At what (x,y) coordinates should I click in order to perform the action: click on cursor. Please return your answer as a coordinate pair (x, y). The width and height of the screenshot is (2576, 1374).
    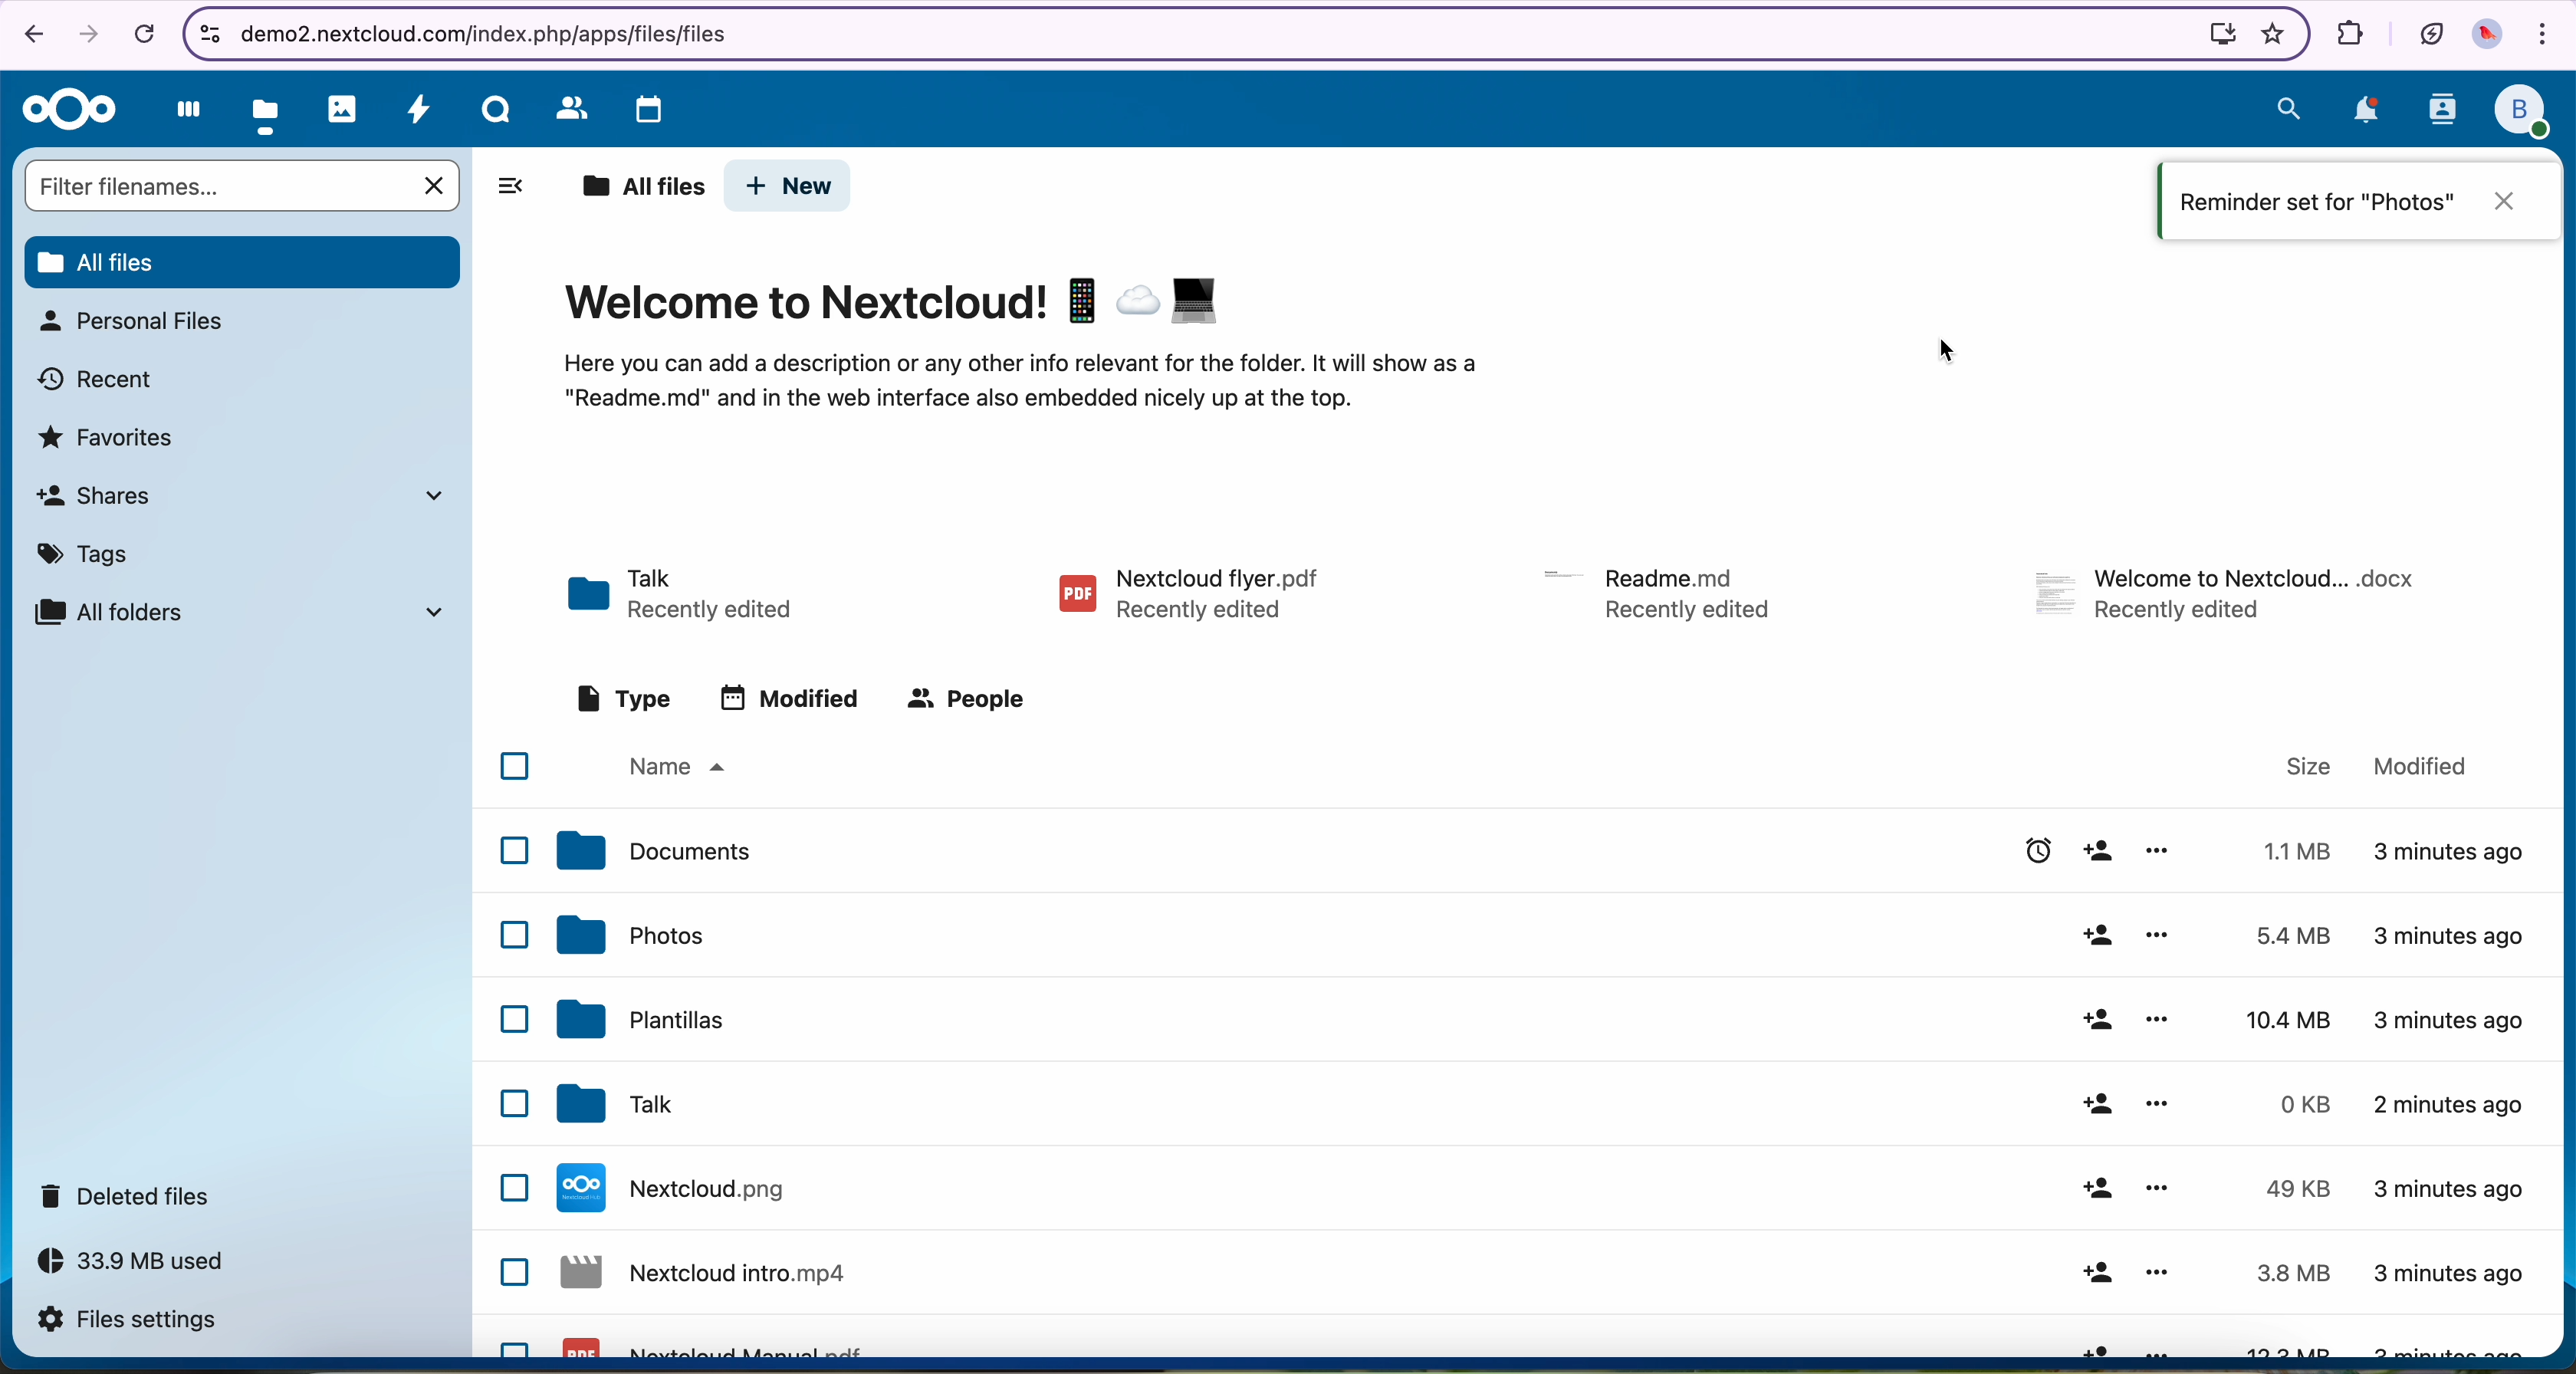
    Looking at the image, I should click on (2162, 952).